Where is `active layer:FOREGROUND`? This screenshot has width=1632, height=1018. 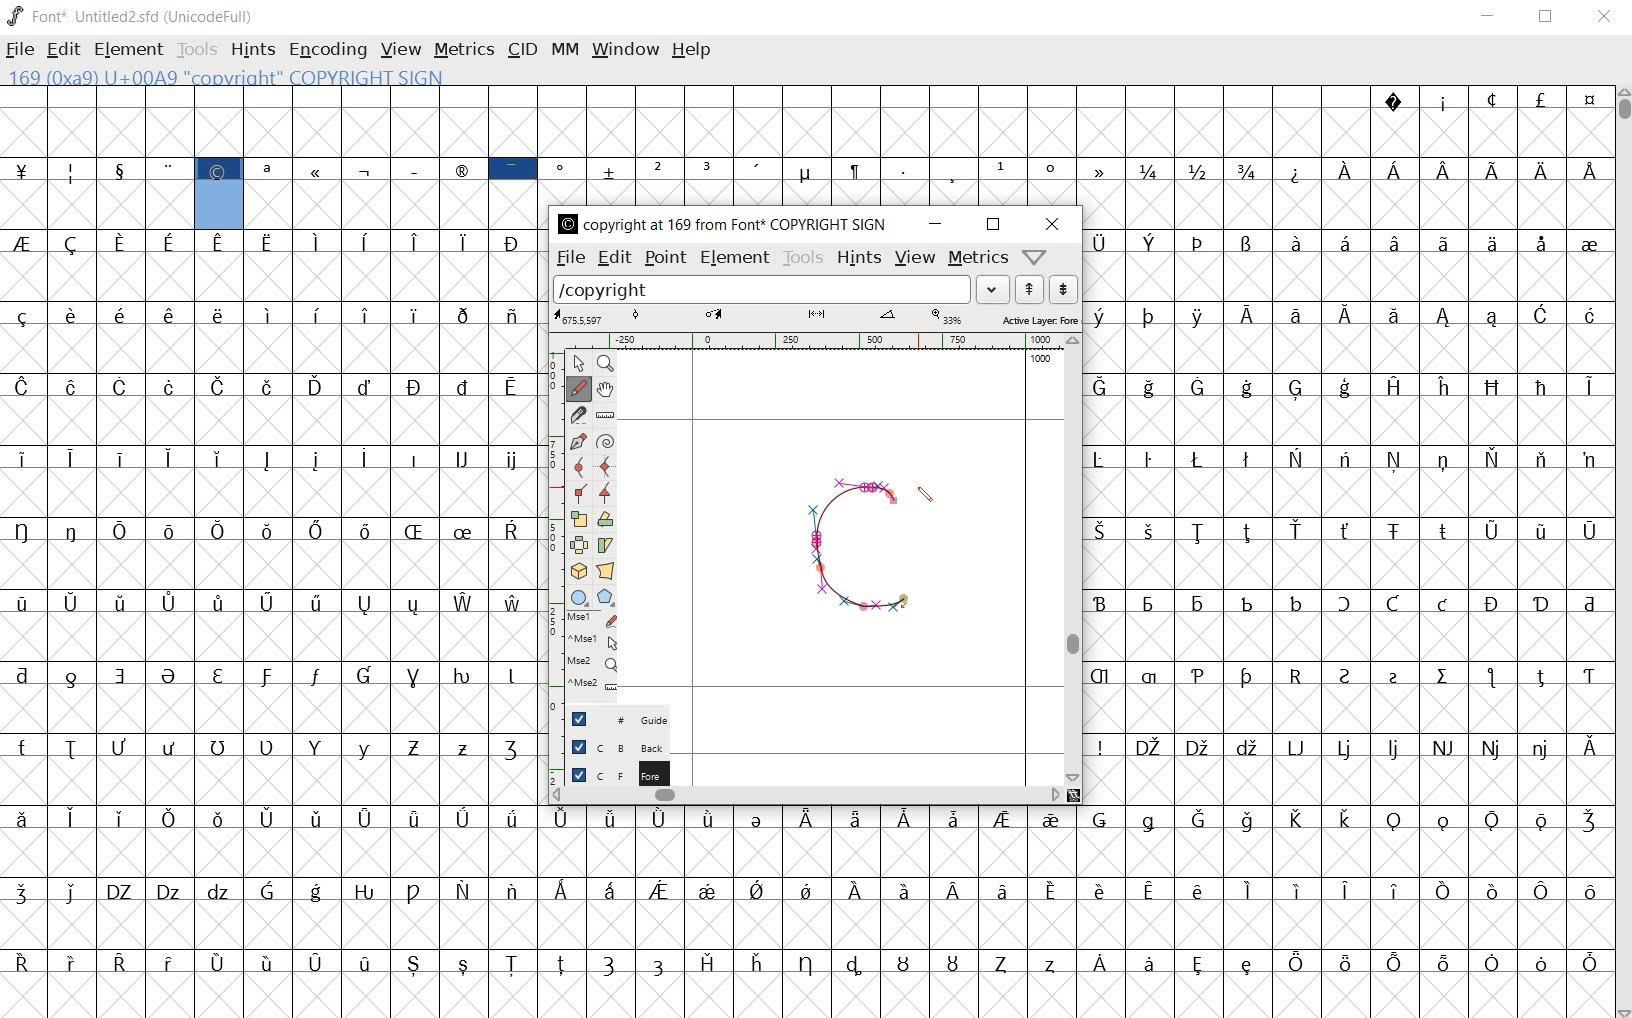
active layer:FOREGROUND is located at coordinates (815, 318).